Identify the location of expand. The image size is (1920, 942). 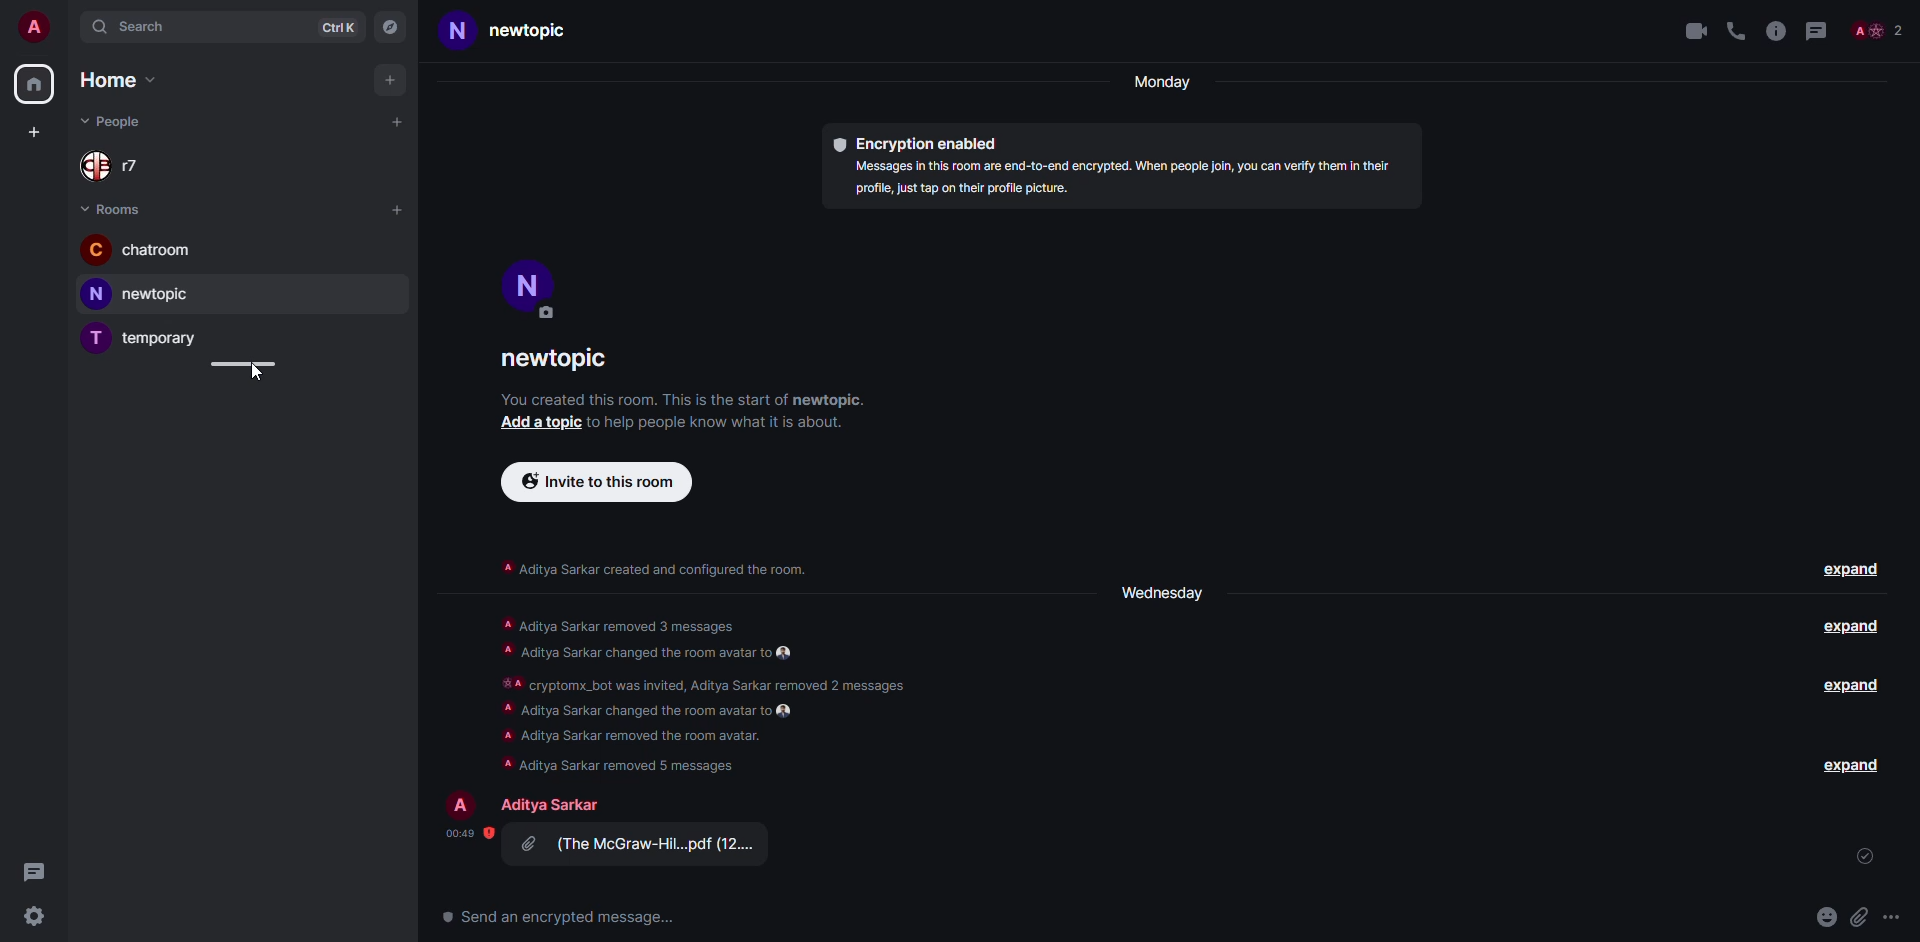
(1852, 764).